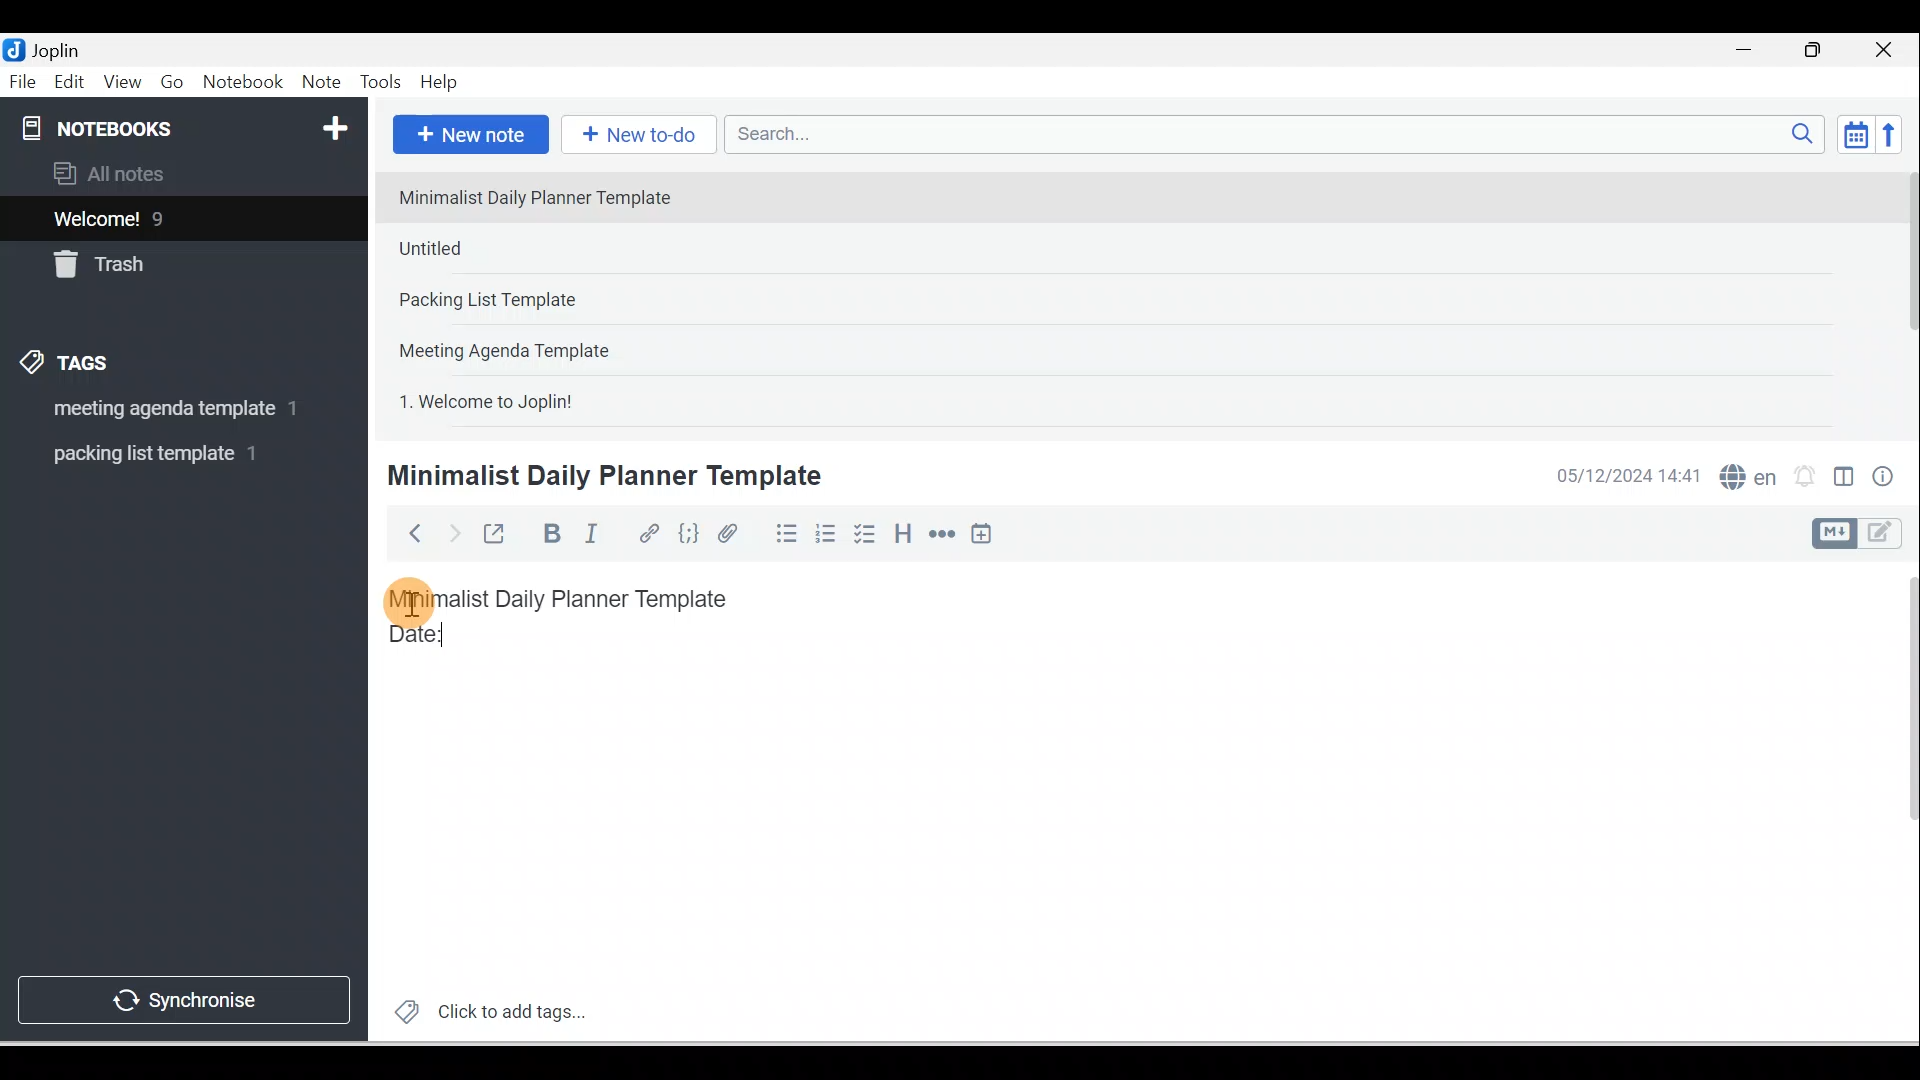 The image size is (1920, 1080). I want to click on Tags, so click(71, 366).